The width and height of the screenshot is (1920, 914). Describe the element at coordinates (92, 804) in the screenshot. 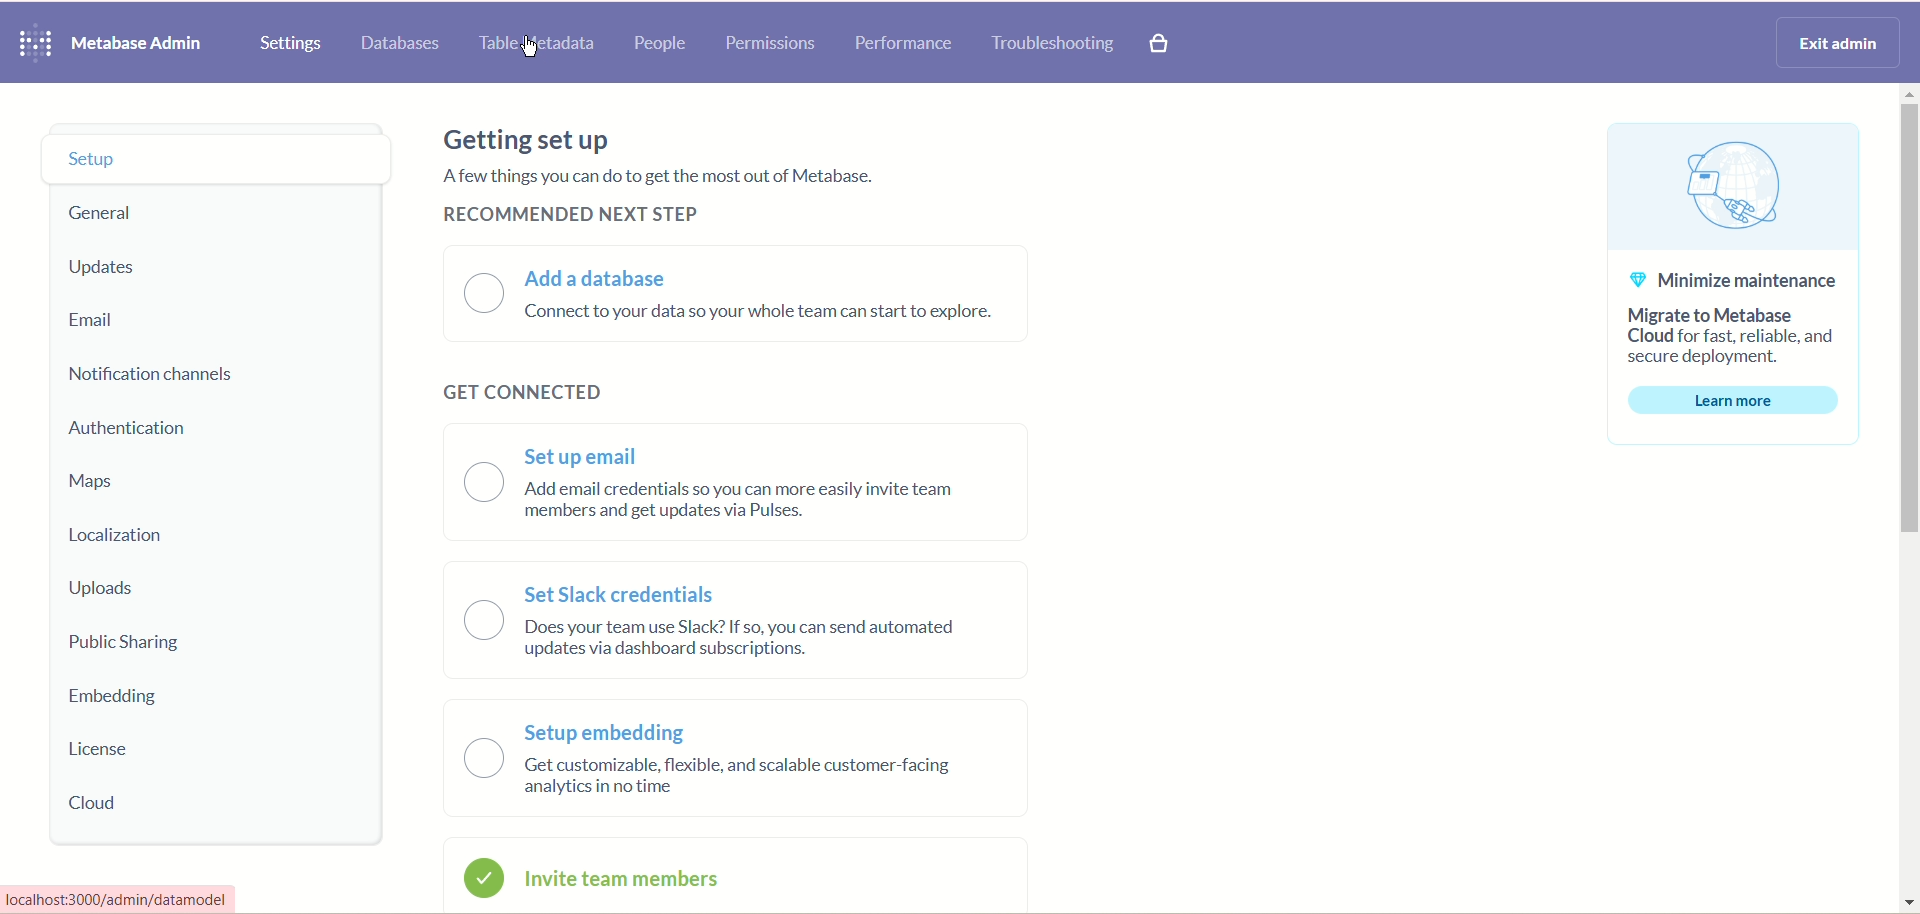

I see `cloud` at that location.